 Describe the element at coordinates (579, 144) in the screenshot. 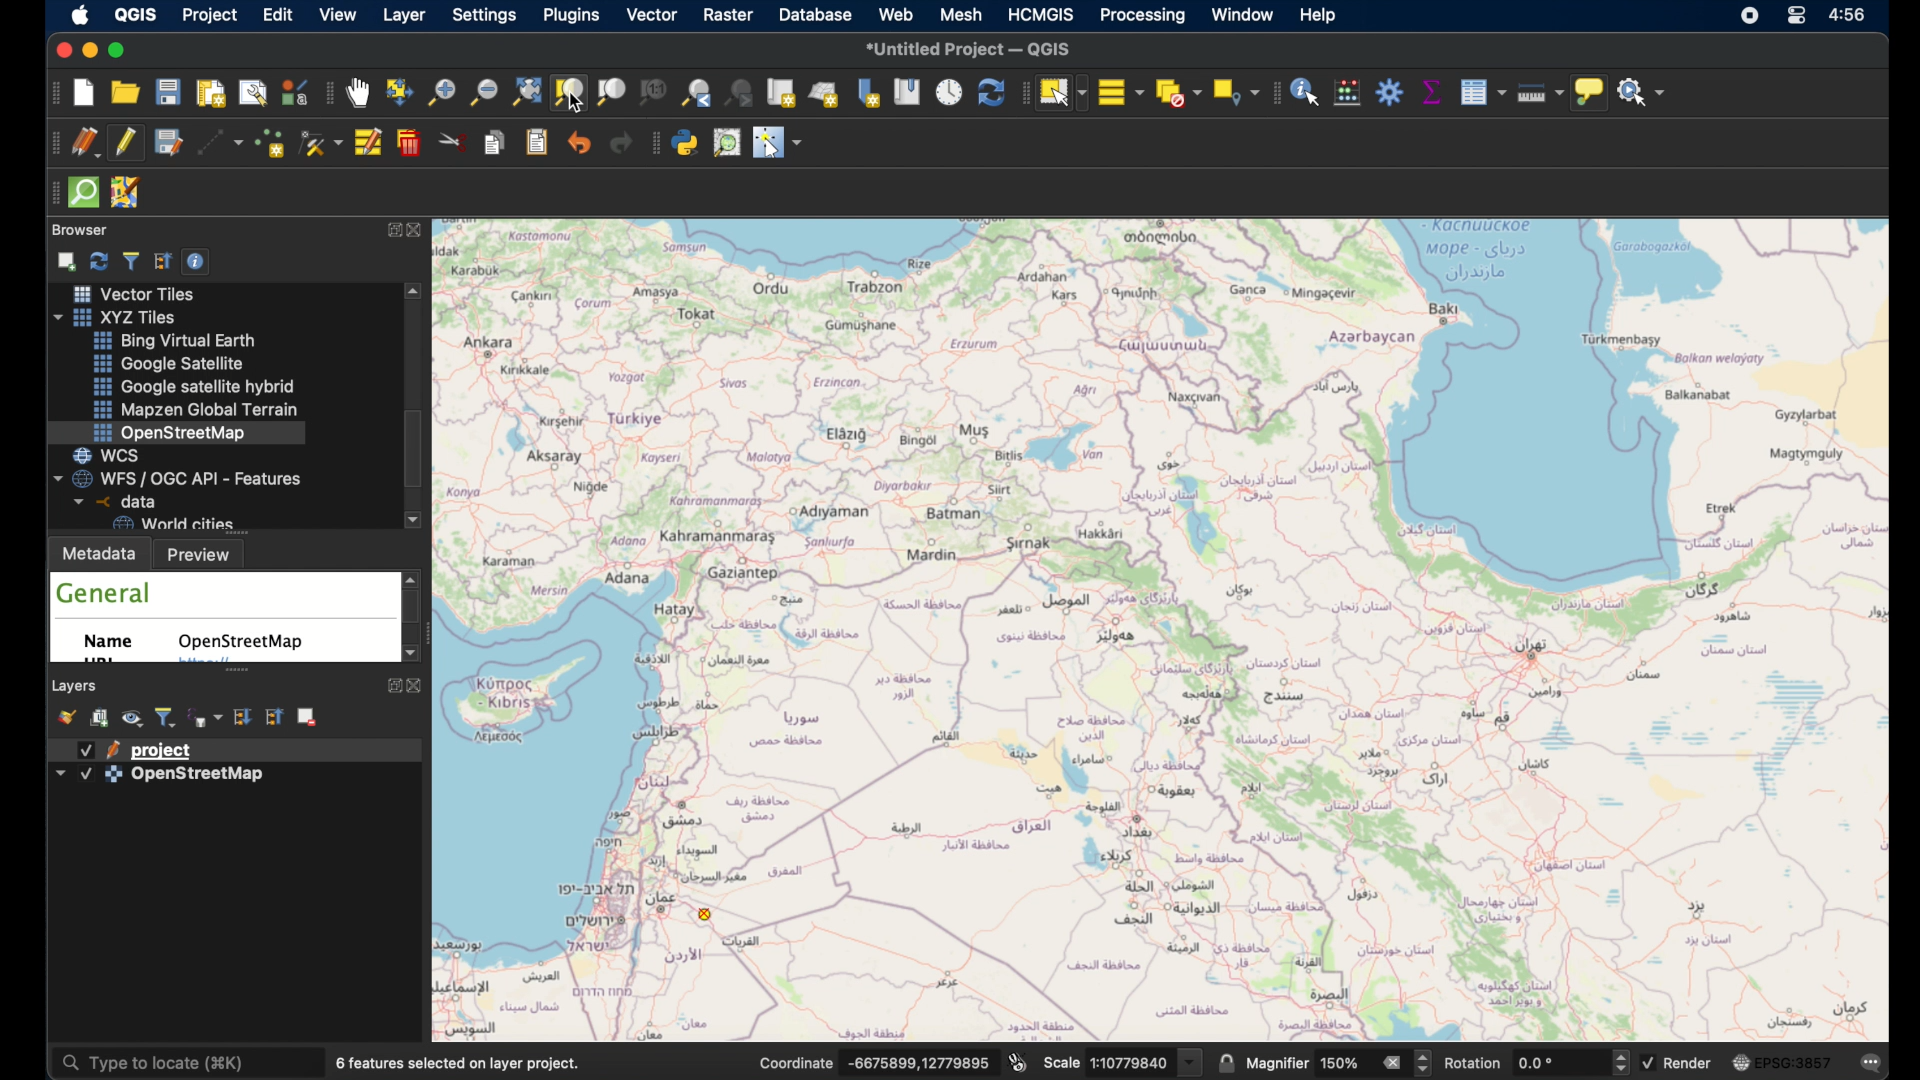

I see `undo` at that location.